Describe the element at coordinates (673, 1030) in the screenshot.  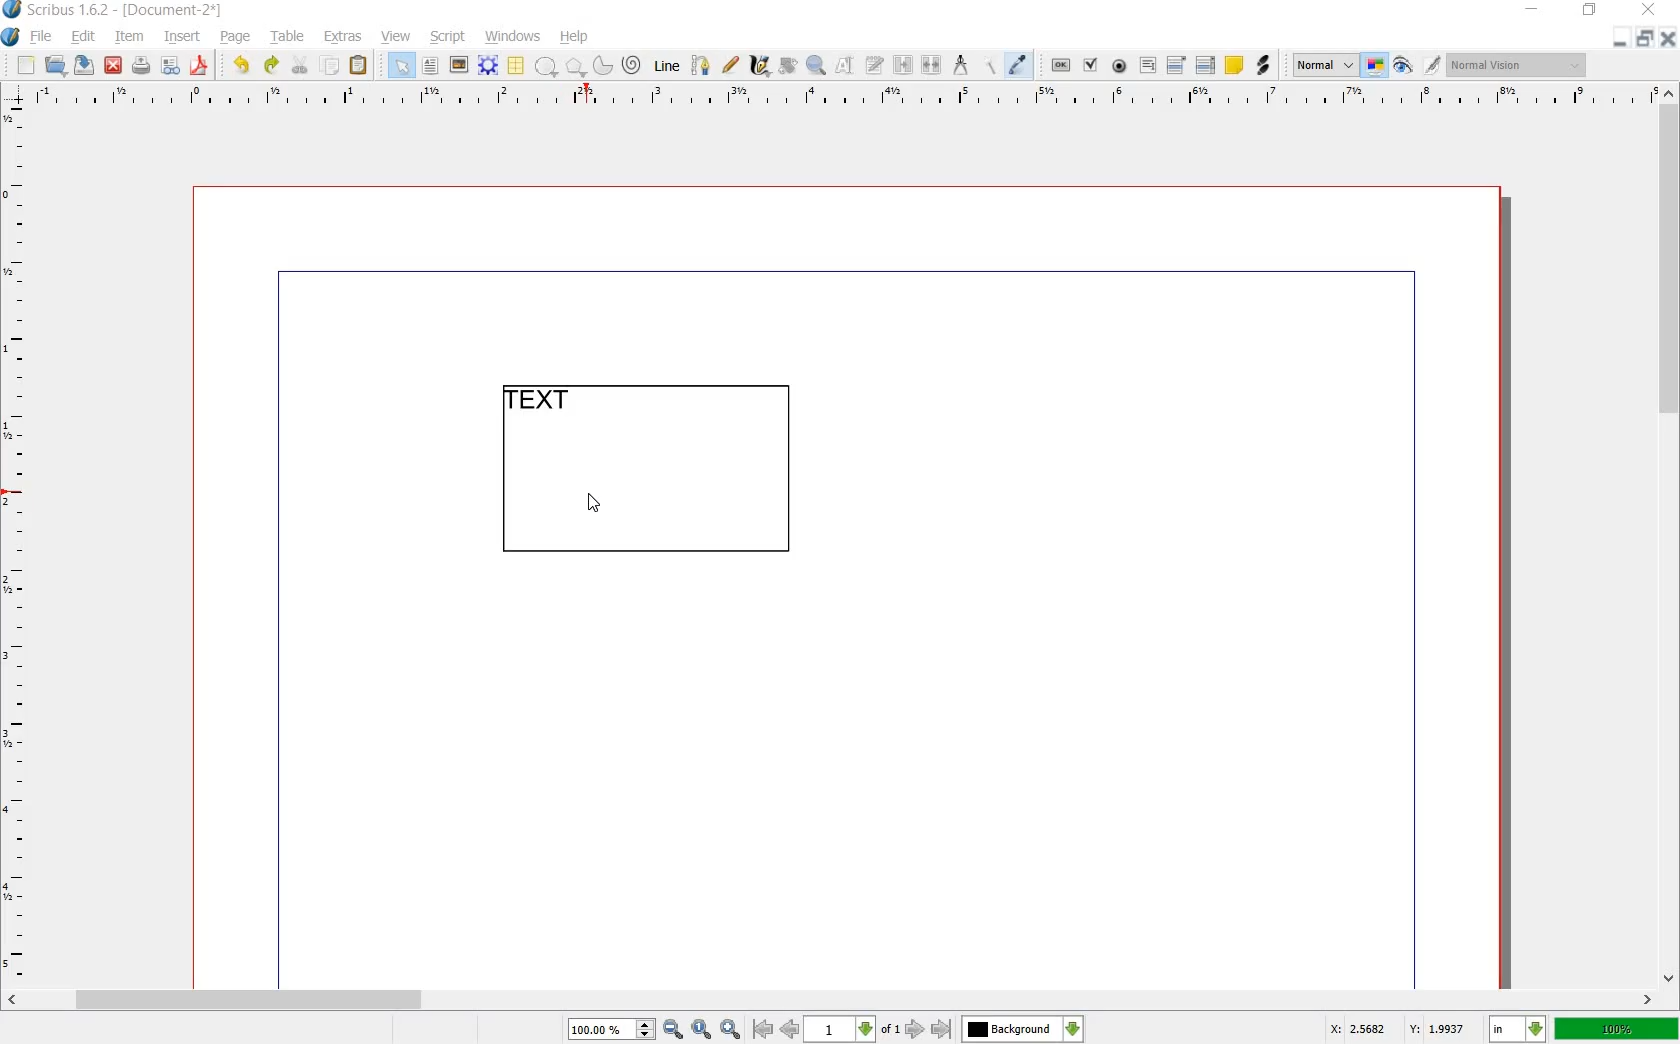
I see `zoom out` at that location.